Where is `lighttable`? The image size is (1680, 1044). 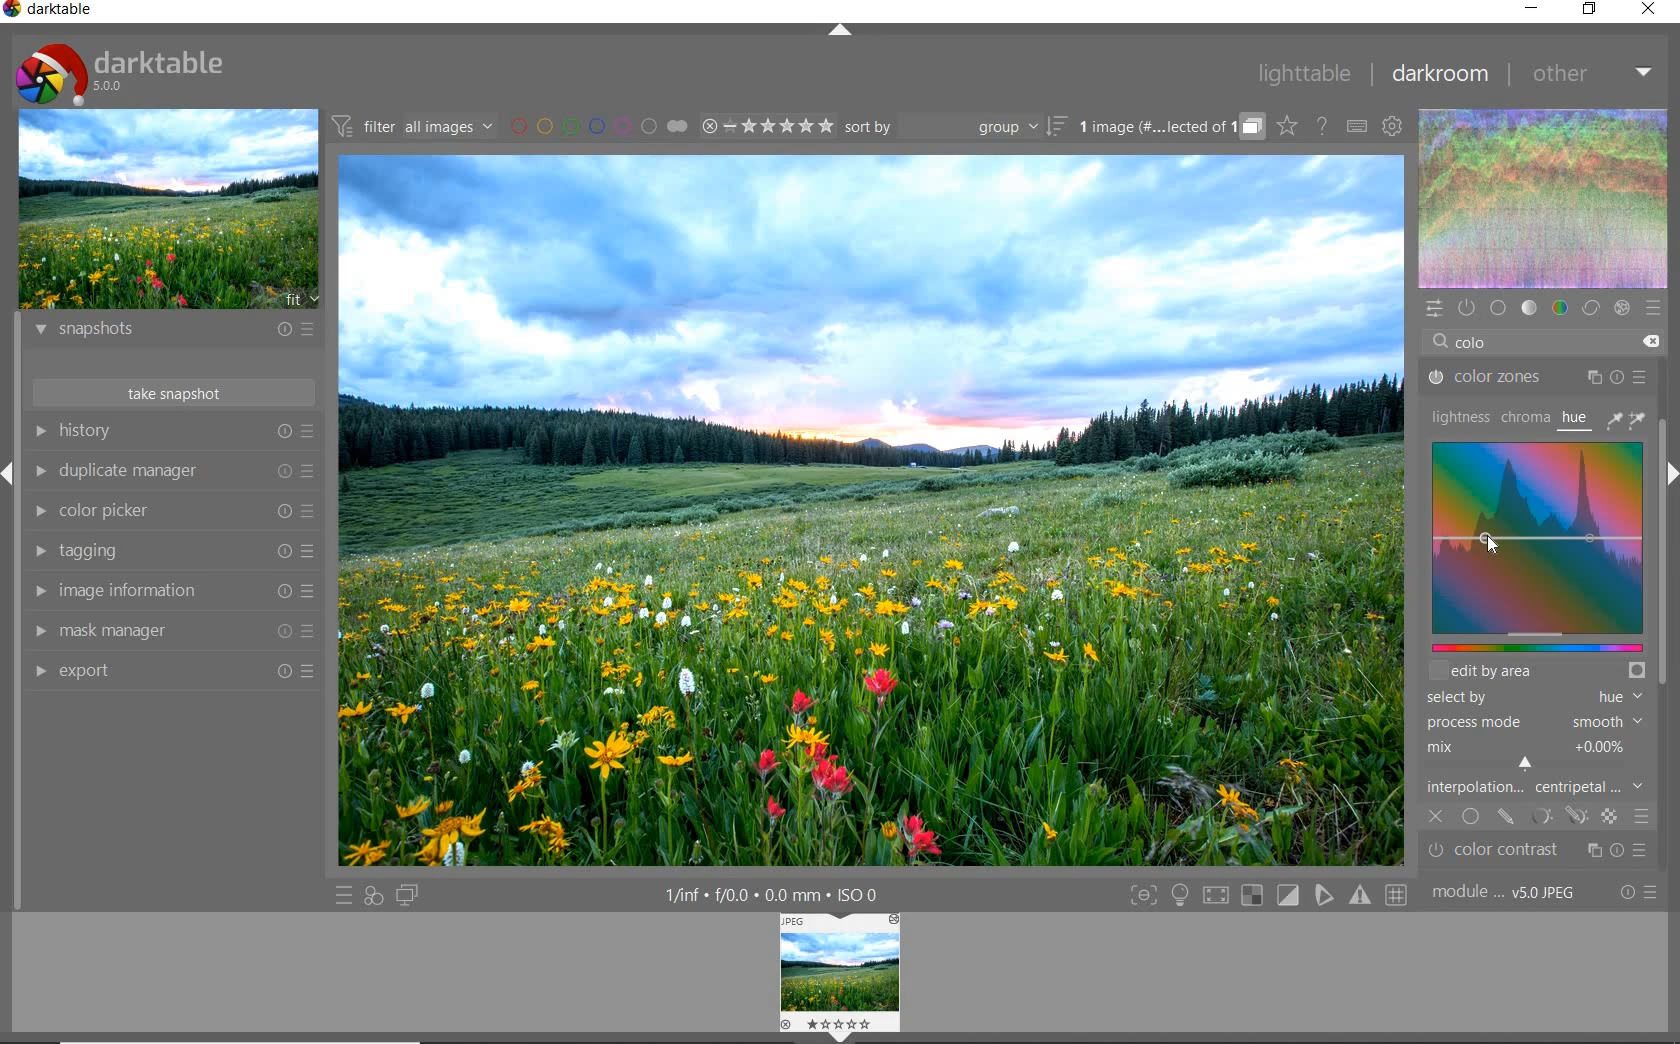 lighttable is located at coordinates (1304, 74).